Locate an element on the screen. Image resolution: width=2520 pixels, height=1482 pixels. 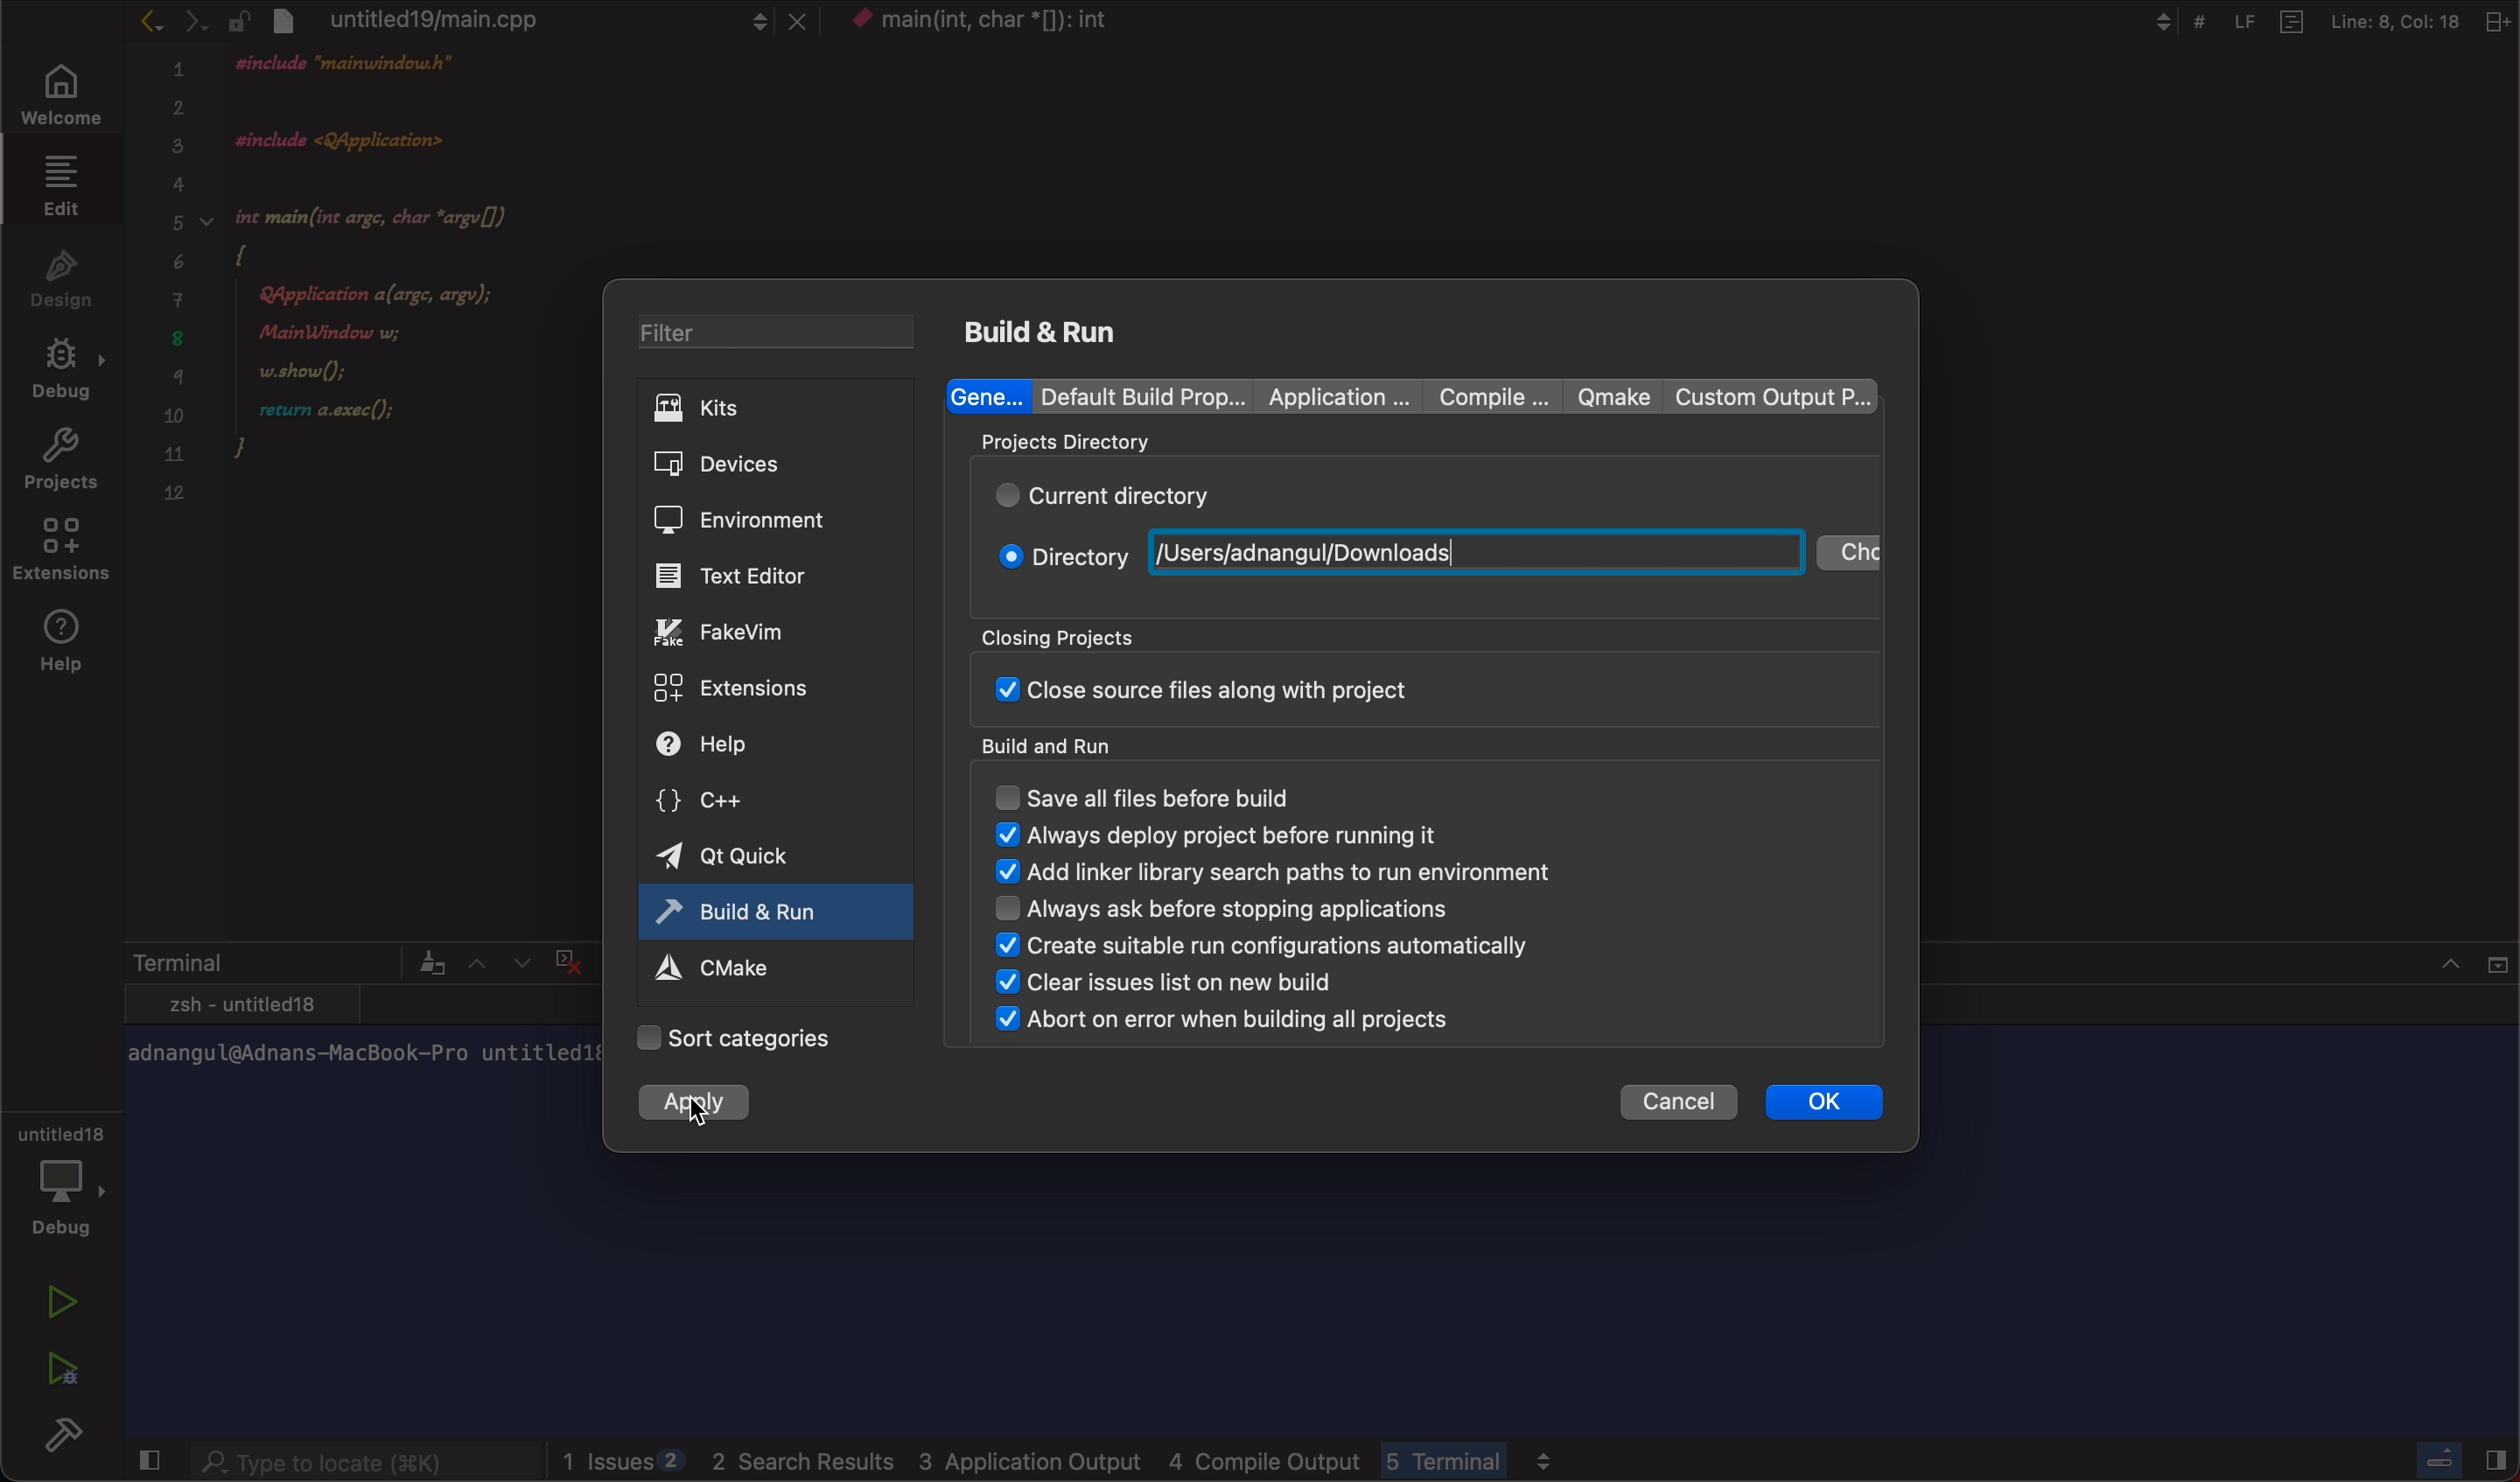
environment is located at coordinates (758, 516).